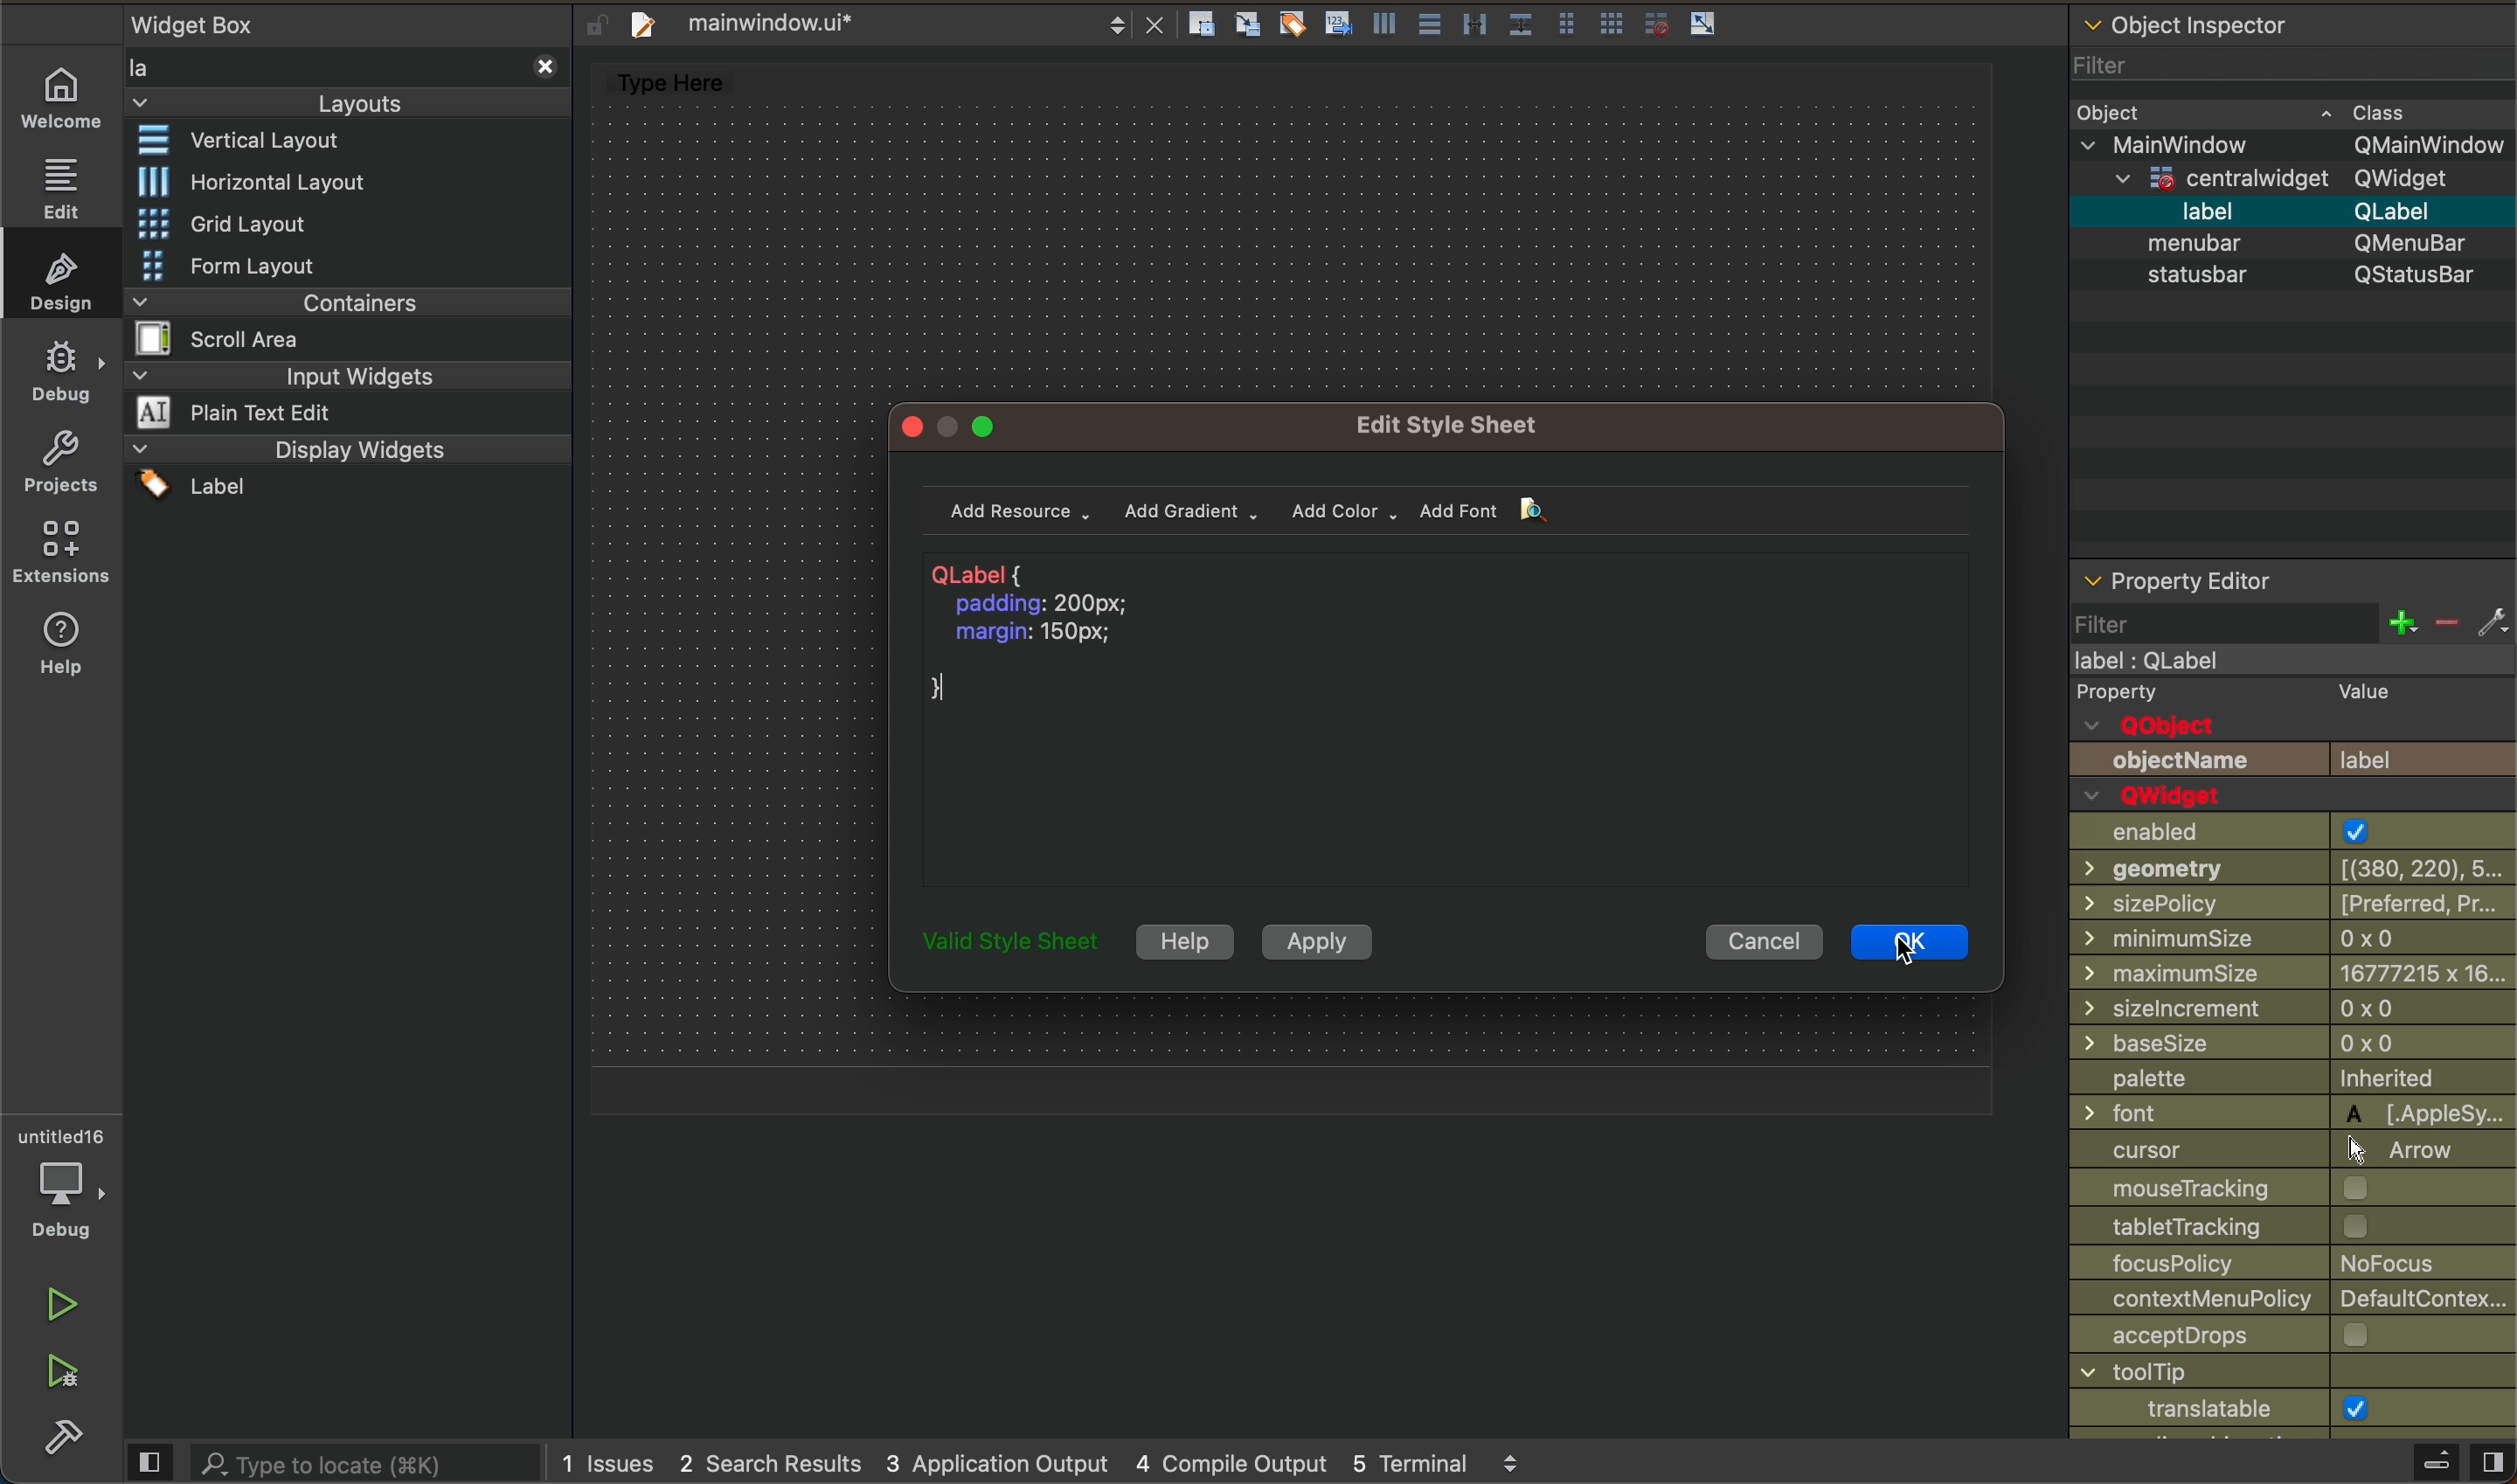 This screenshot has height=1484, width=2517. I want to click on contextual, so click(2286, 1303).